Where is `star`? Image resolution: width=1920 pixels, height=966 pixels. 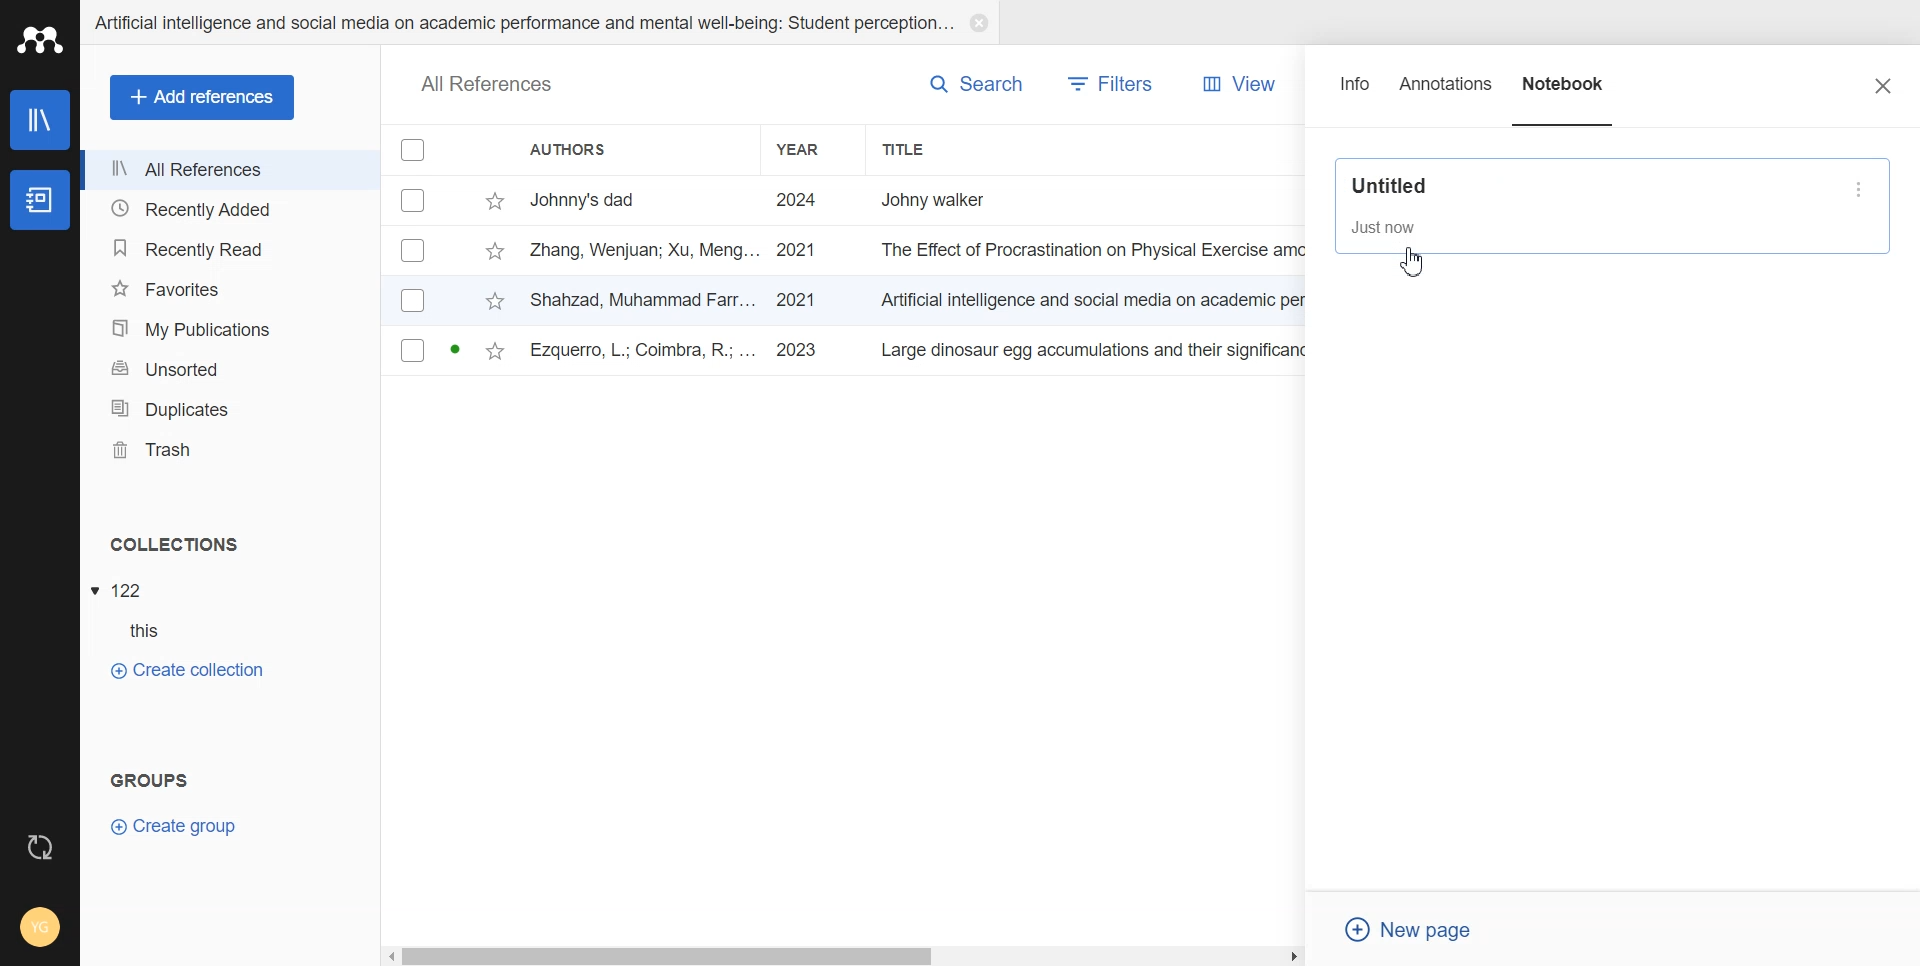
star is located at coordinates (495, 202).